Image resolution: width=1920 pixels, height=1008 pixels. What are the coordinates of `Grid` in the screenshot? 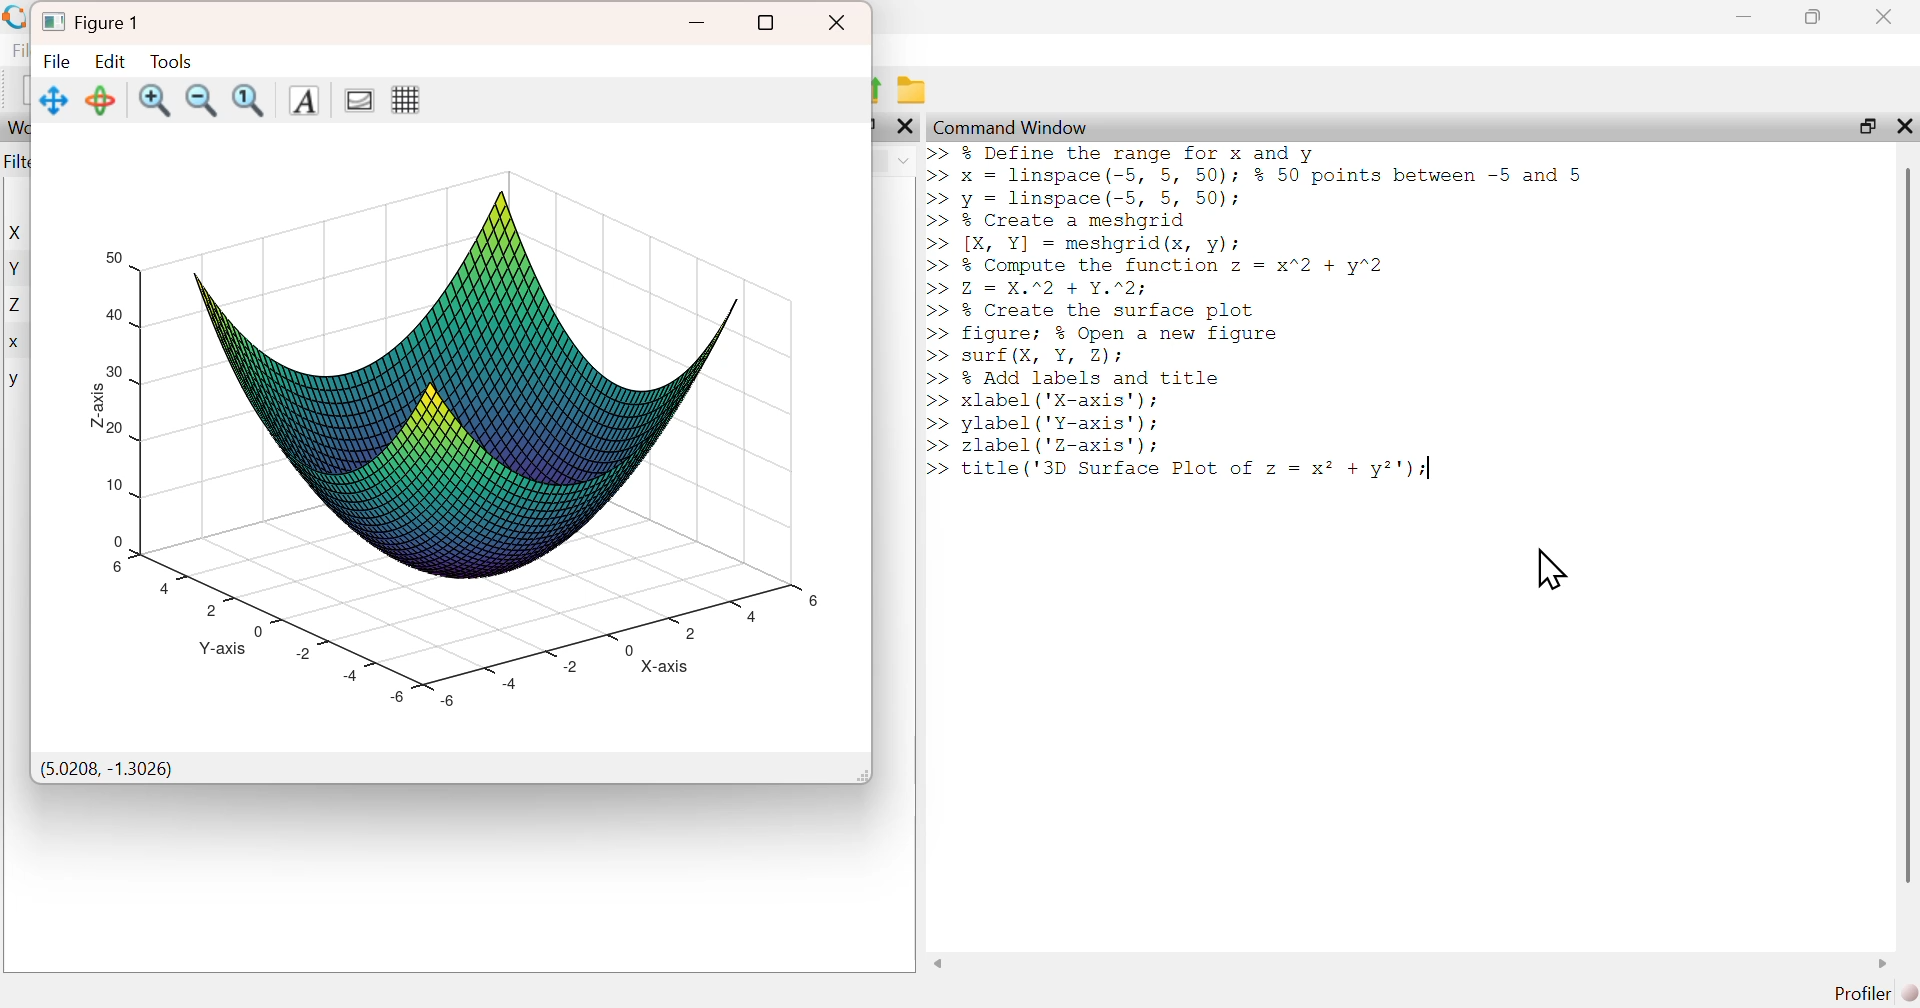 It's located at (405, 99).